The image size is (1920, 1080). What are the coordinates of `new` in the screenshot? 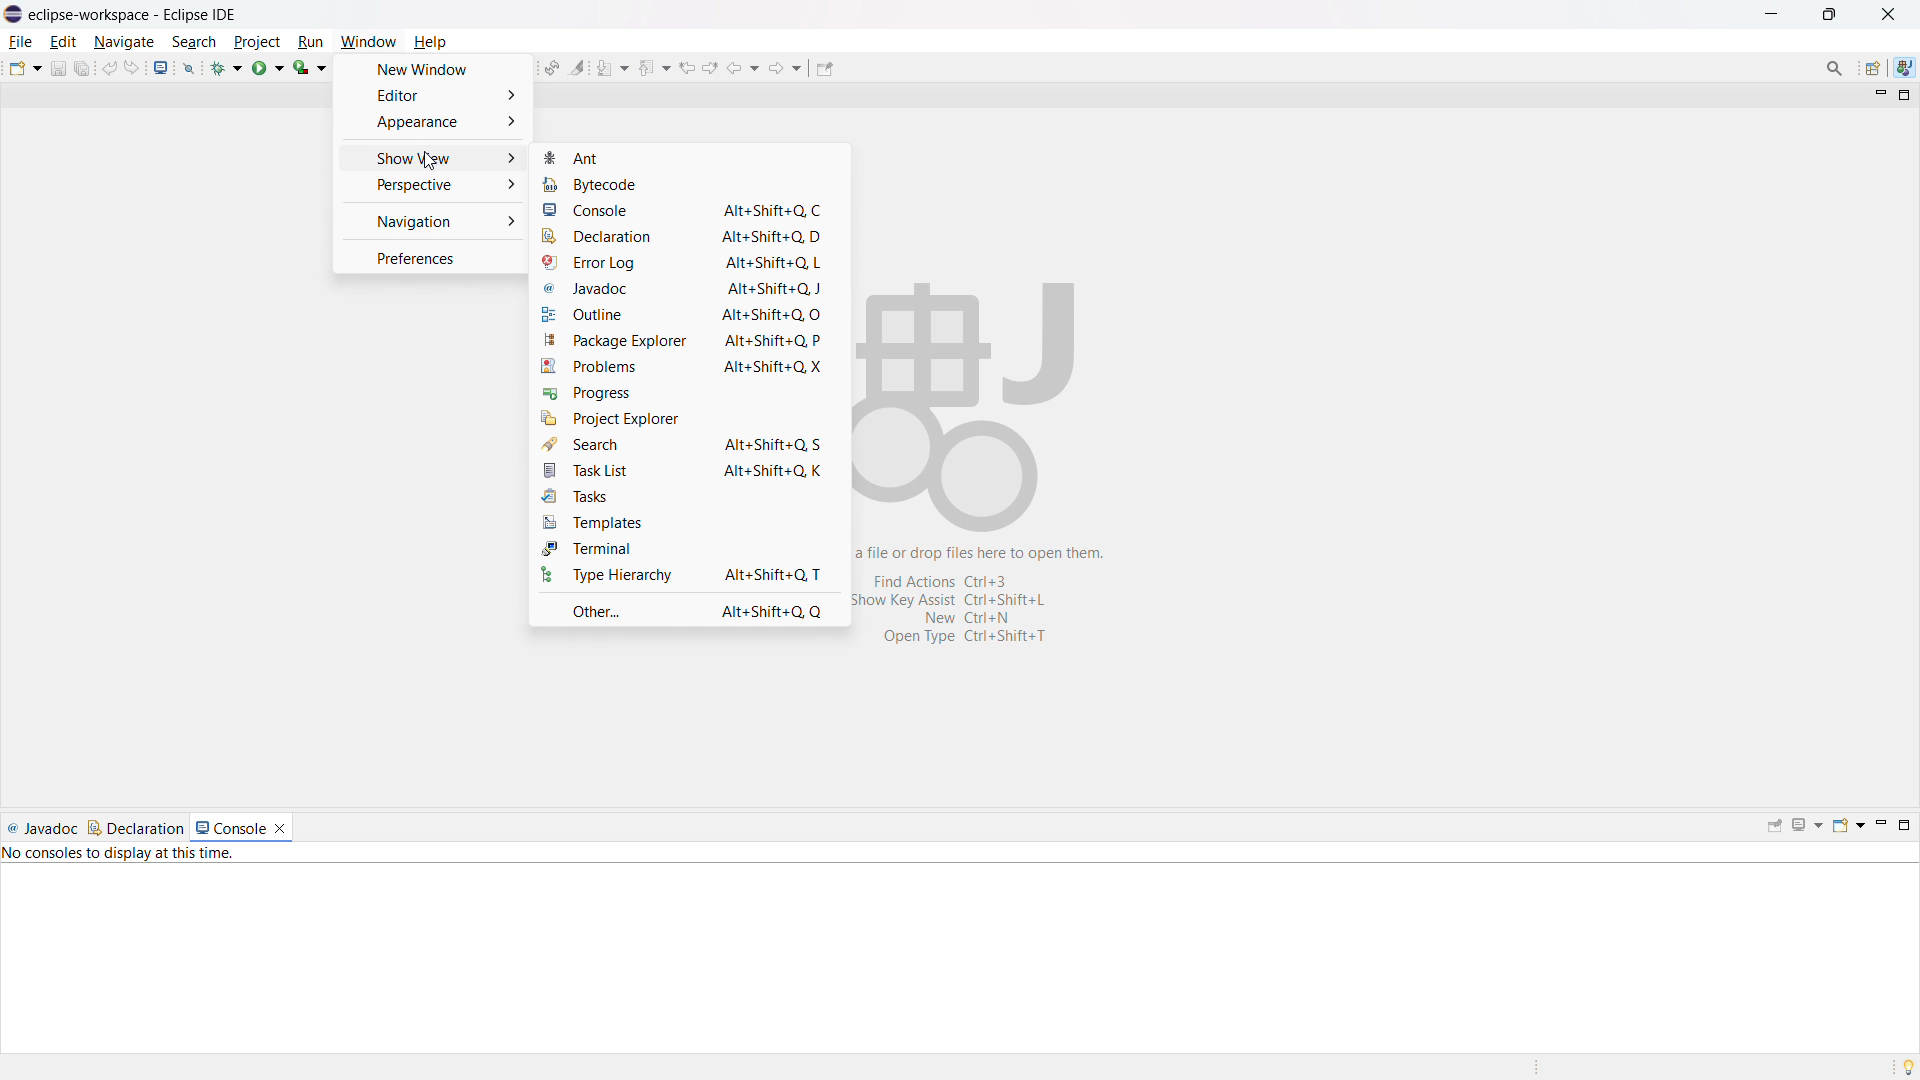 It's located at (23, 68).